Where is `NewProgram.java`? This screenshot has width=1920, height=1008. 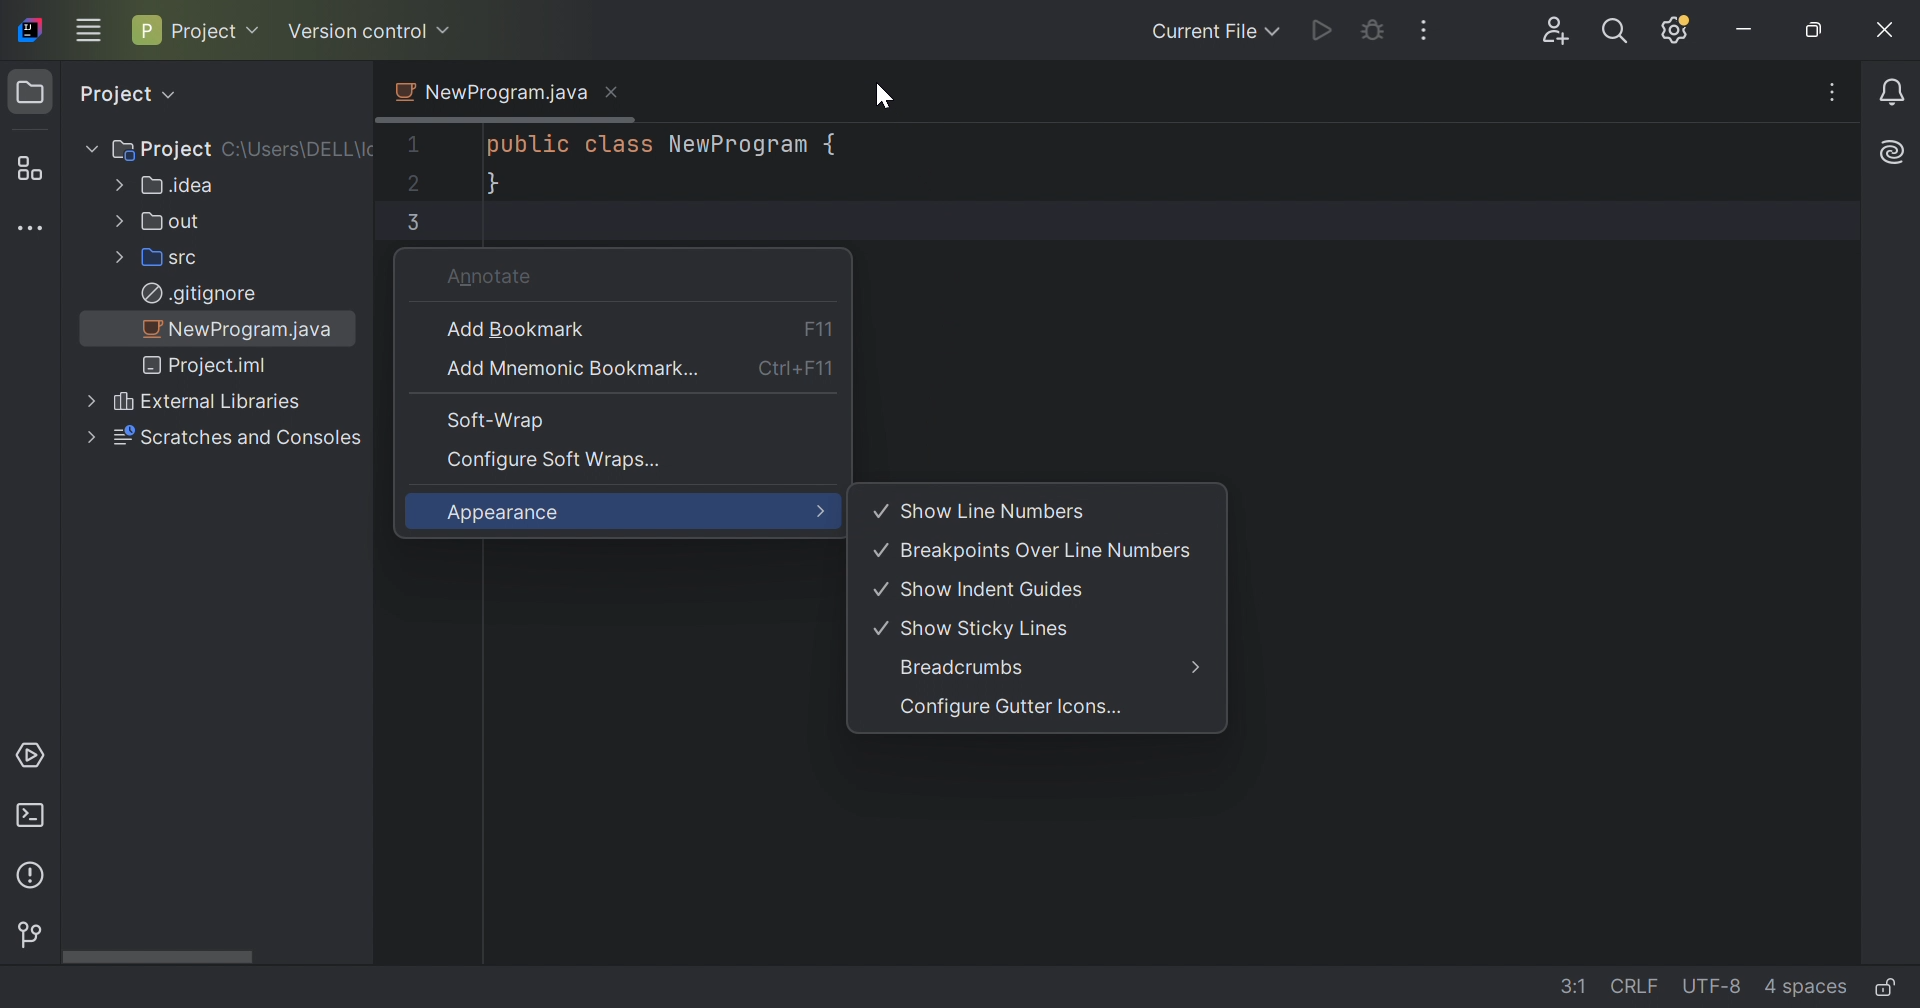 NewProgram.java is located at coordinates (488, 92).